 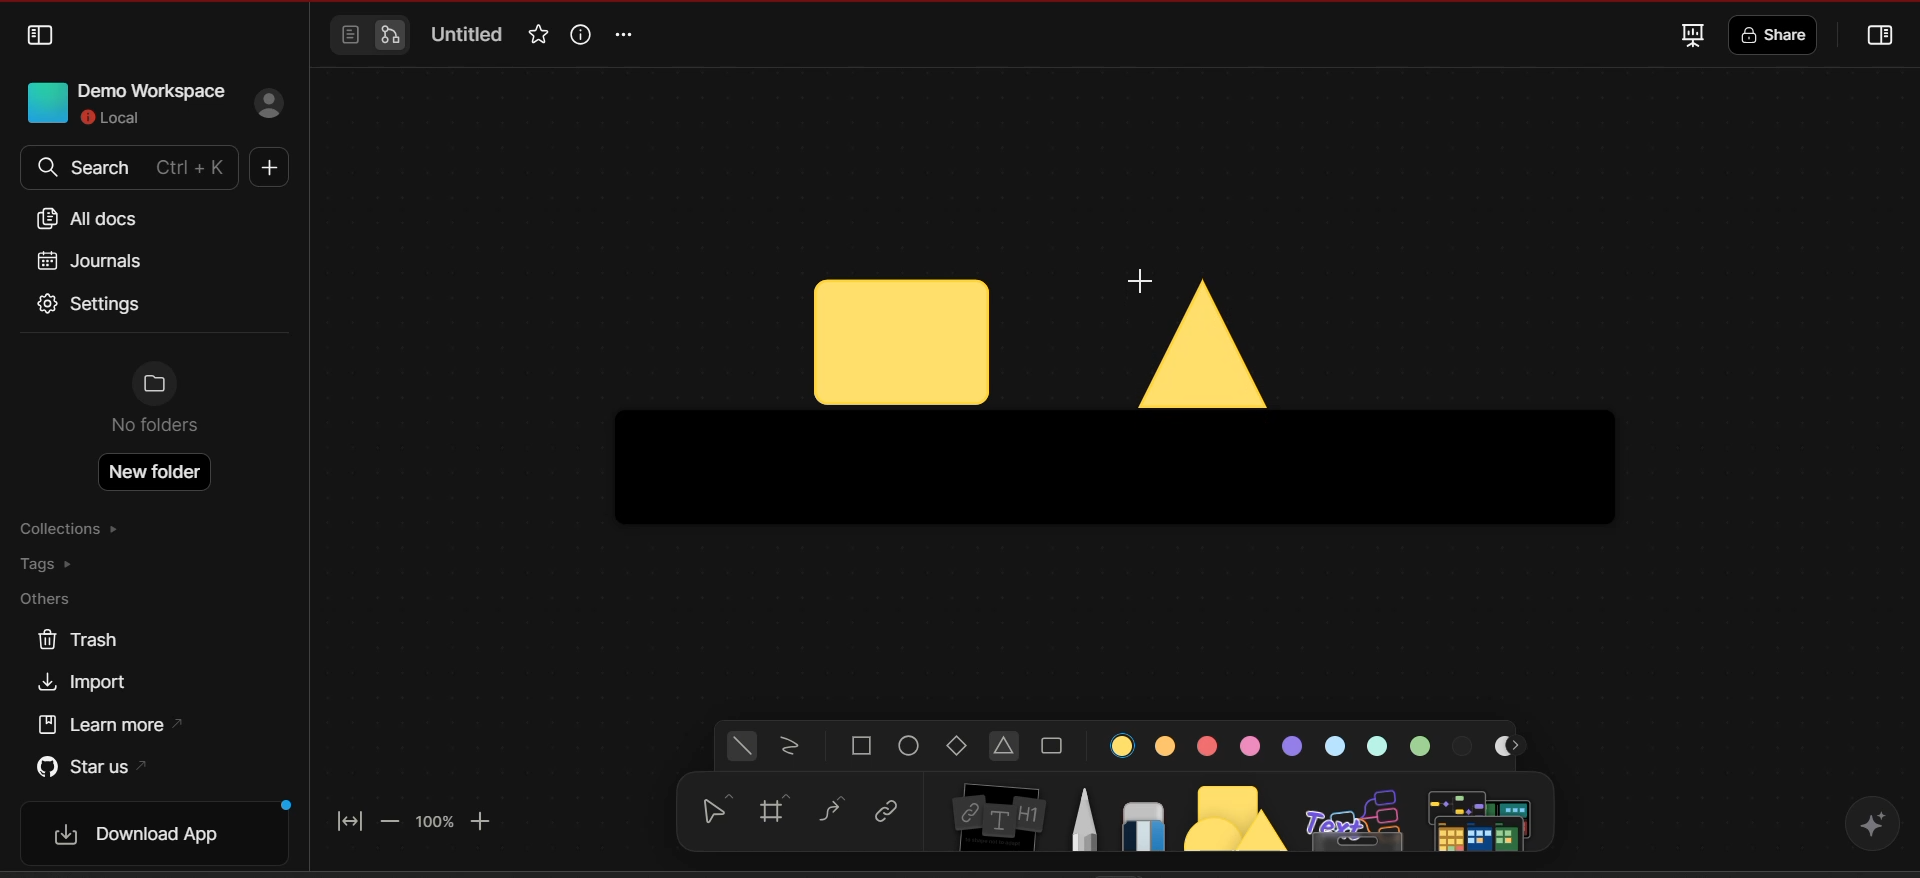 I want to click on view info, so click(x=578, y=34).